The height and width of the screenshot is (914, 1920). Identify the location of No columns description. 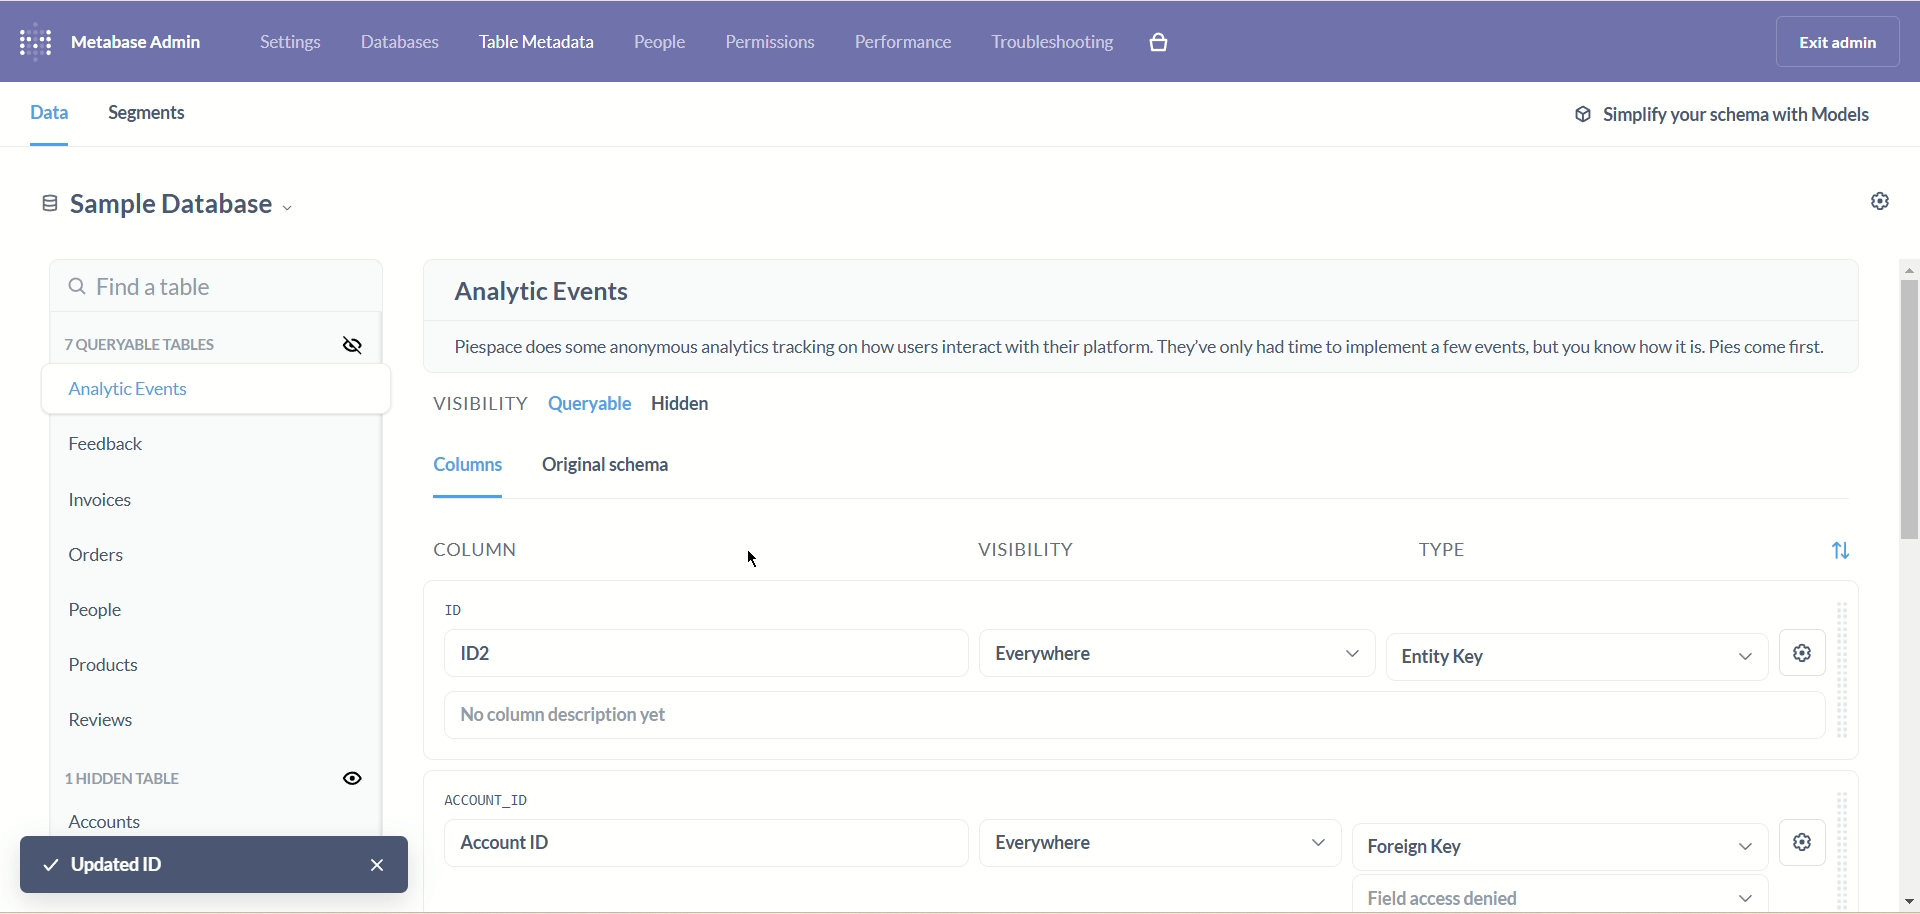
(1135, 717).